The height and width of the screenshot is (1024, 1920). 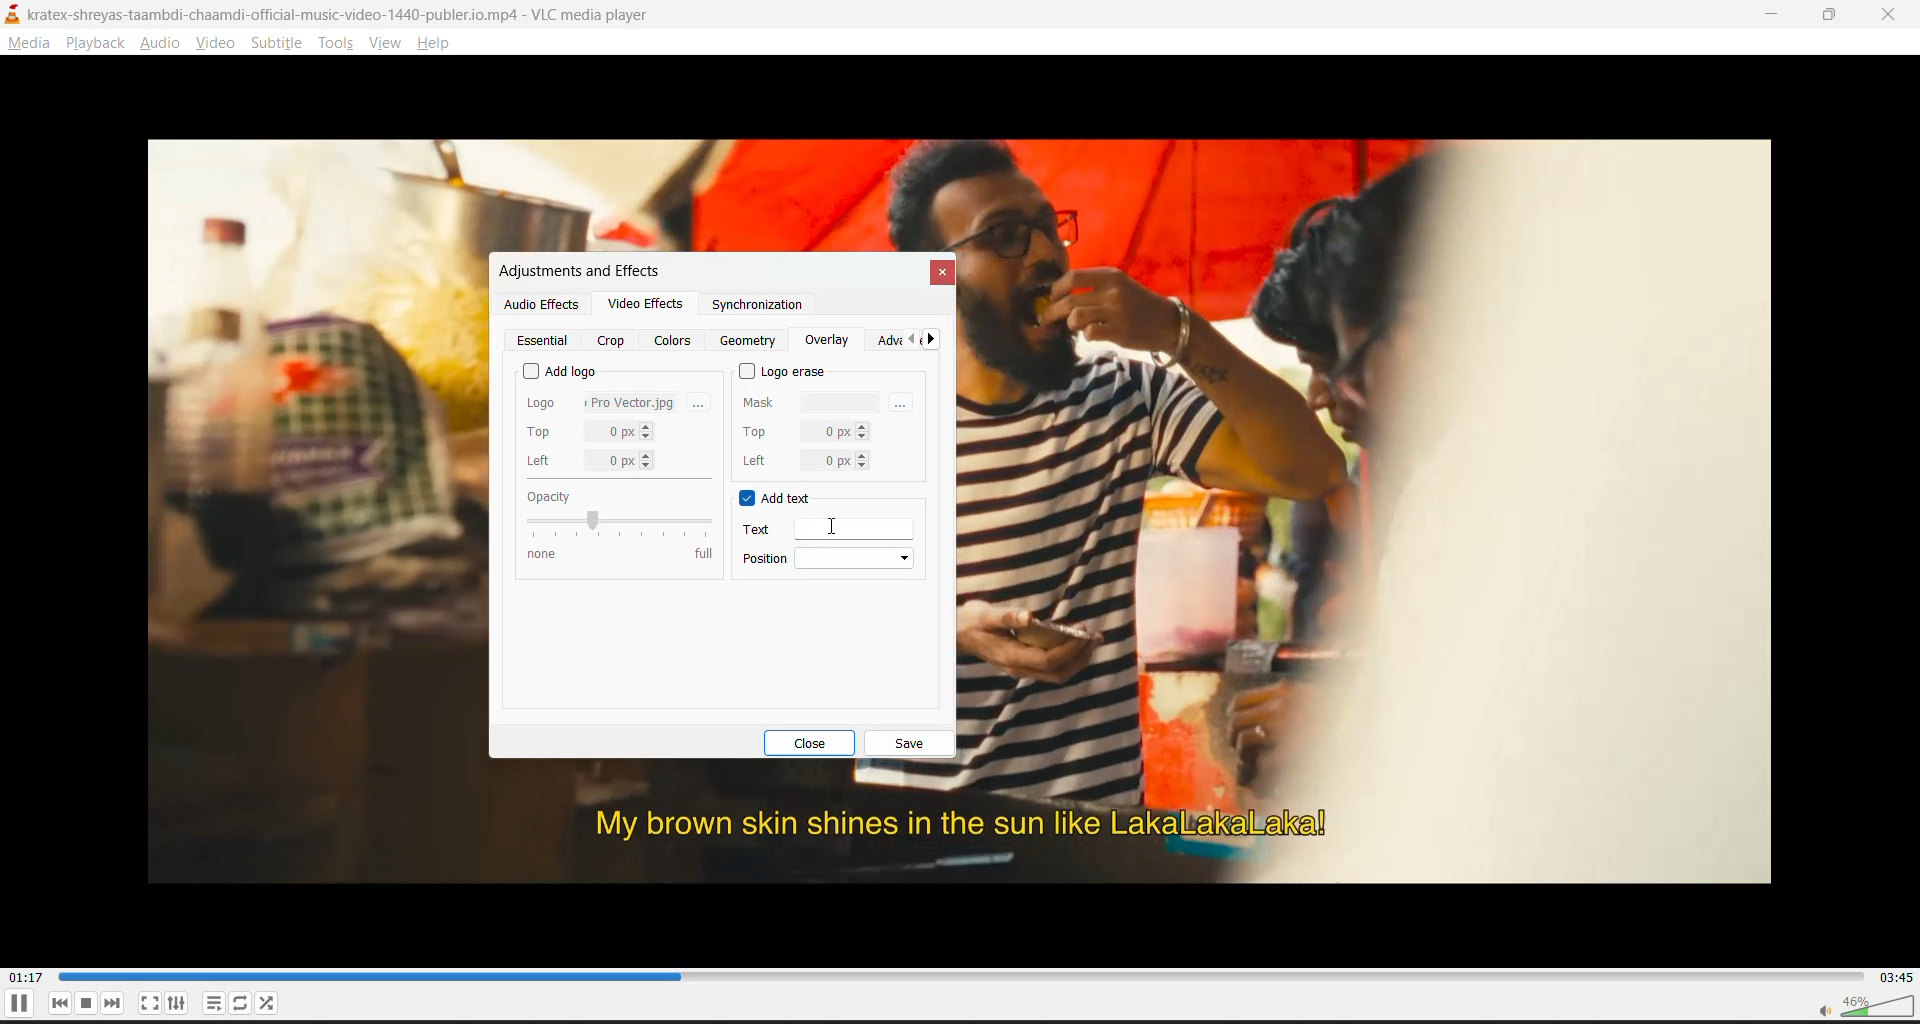 What do you see at coordinates (818, 743) in the screenshot?
I see `close` at bounding box center [818, 743].